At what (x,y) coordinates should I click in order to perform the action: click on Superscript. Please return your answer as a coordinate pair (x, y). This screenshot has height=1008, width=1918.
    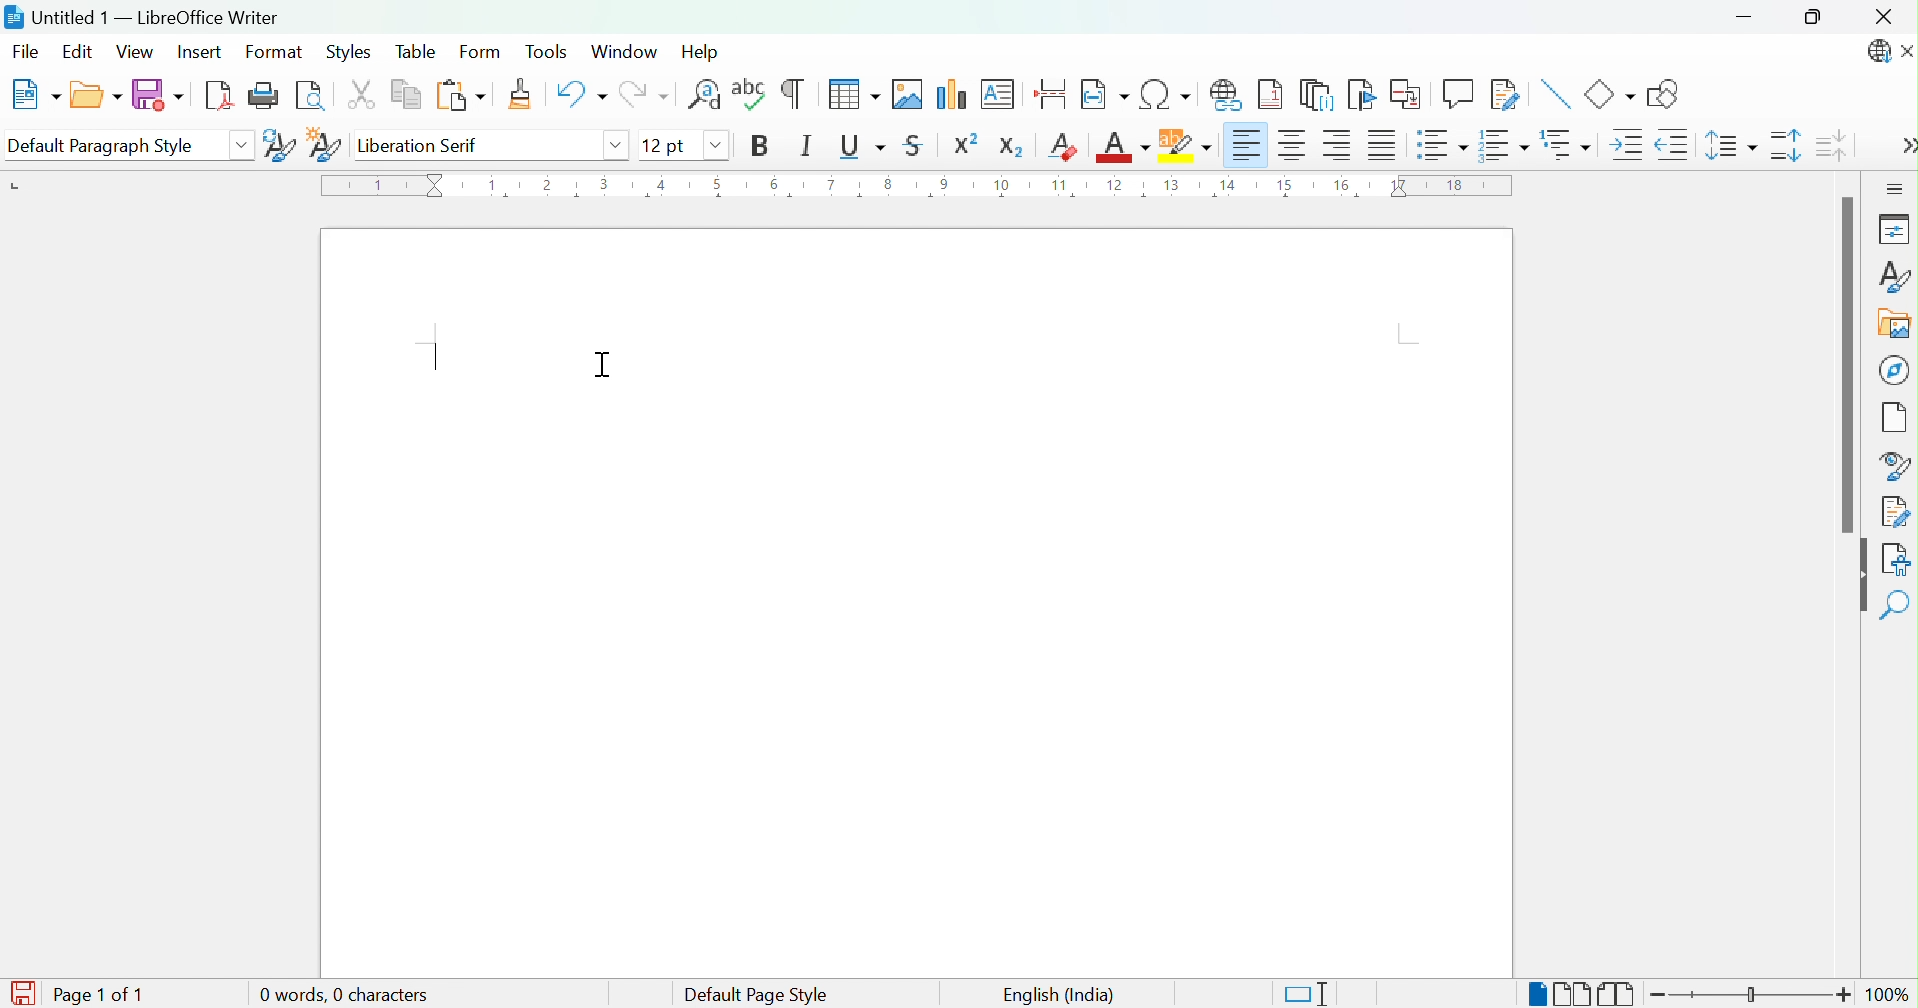
    Looking at the image, I should click on (969, 144).